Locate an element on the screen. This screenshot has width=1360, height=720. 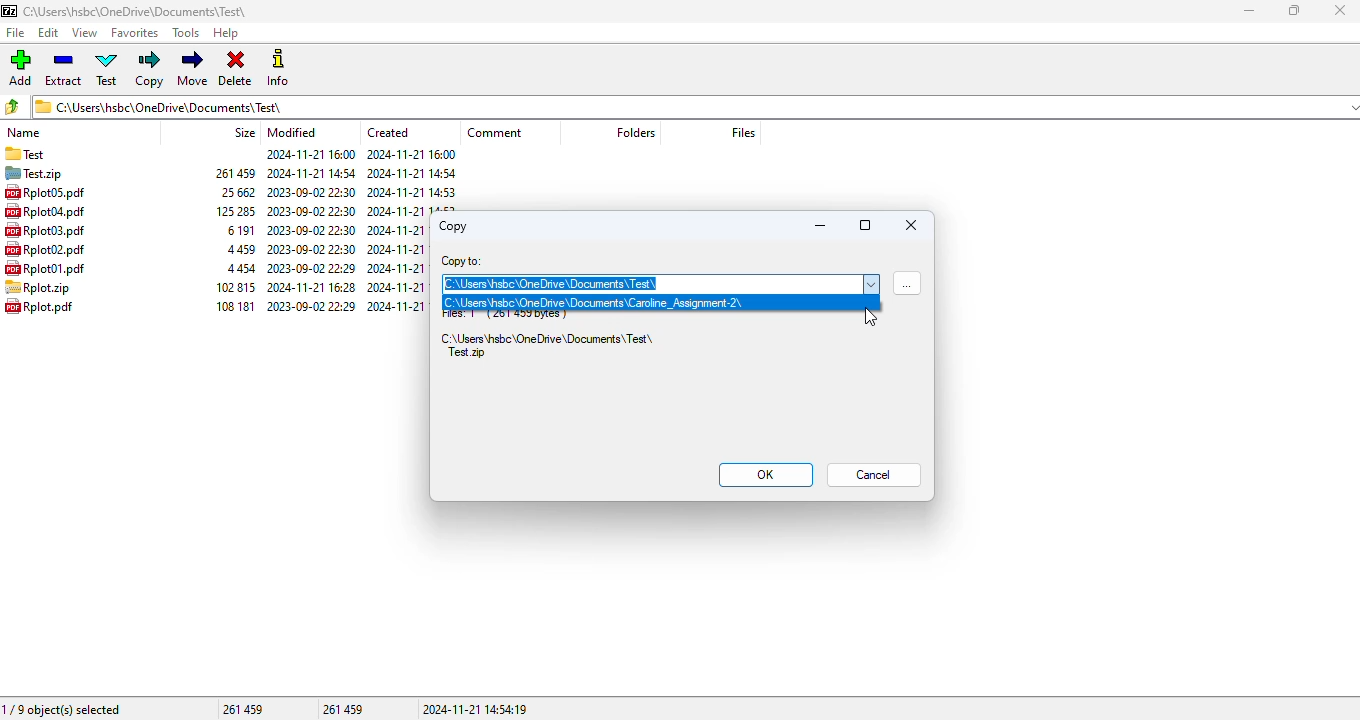
created date & time is located at coordinates (412, 173).